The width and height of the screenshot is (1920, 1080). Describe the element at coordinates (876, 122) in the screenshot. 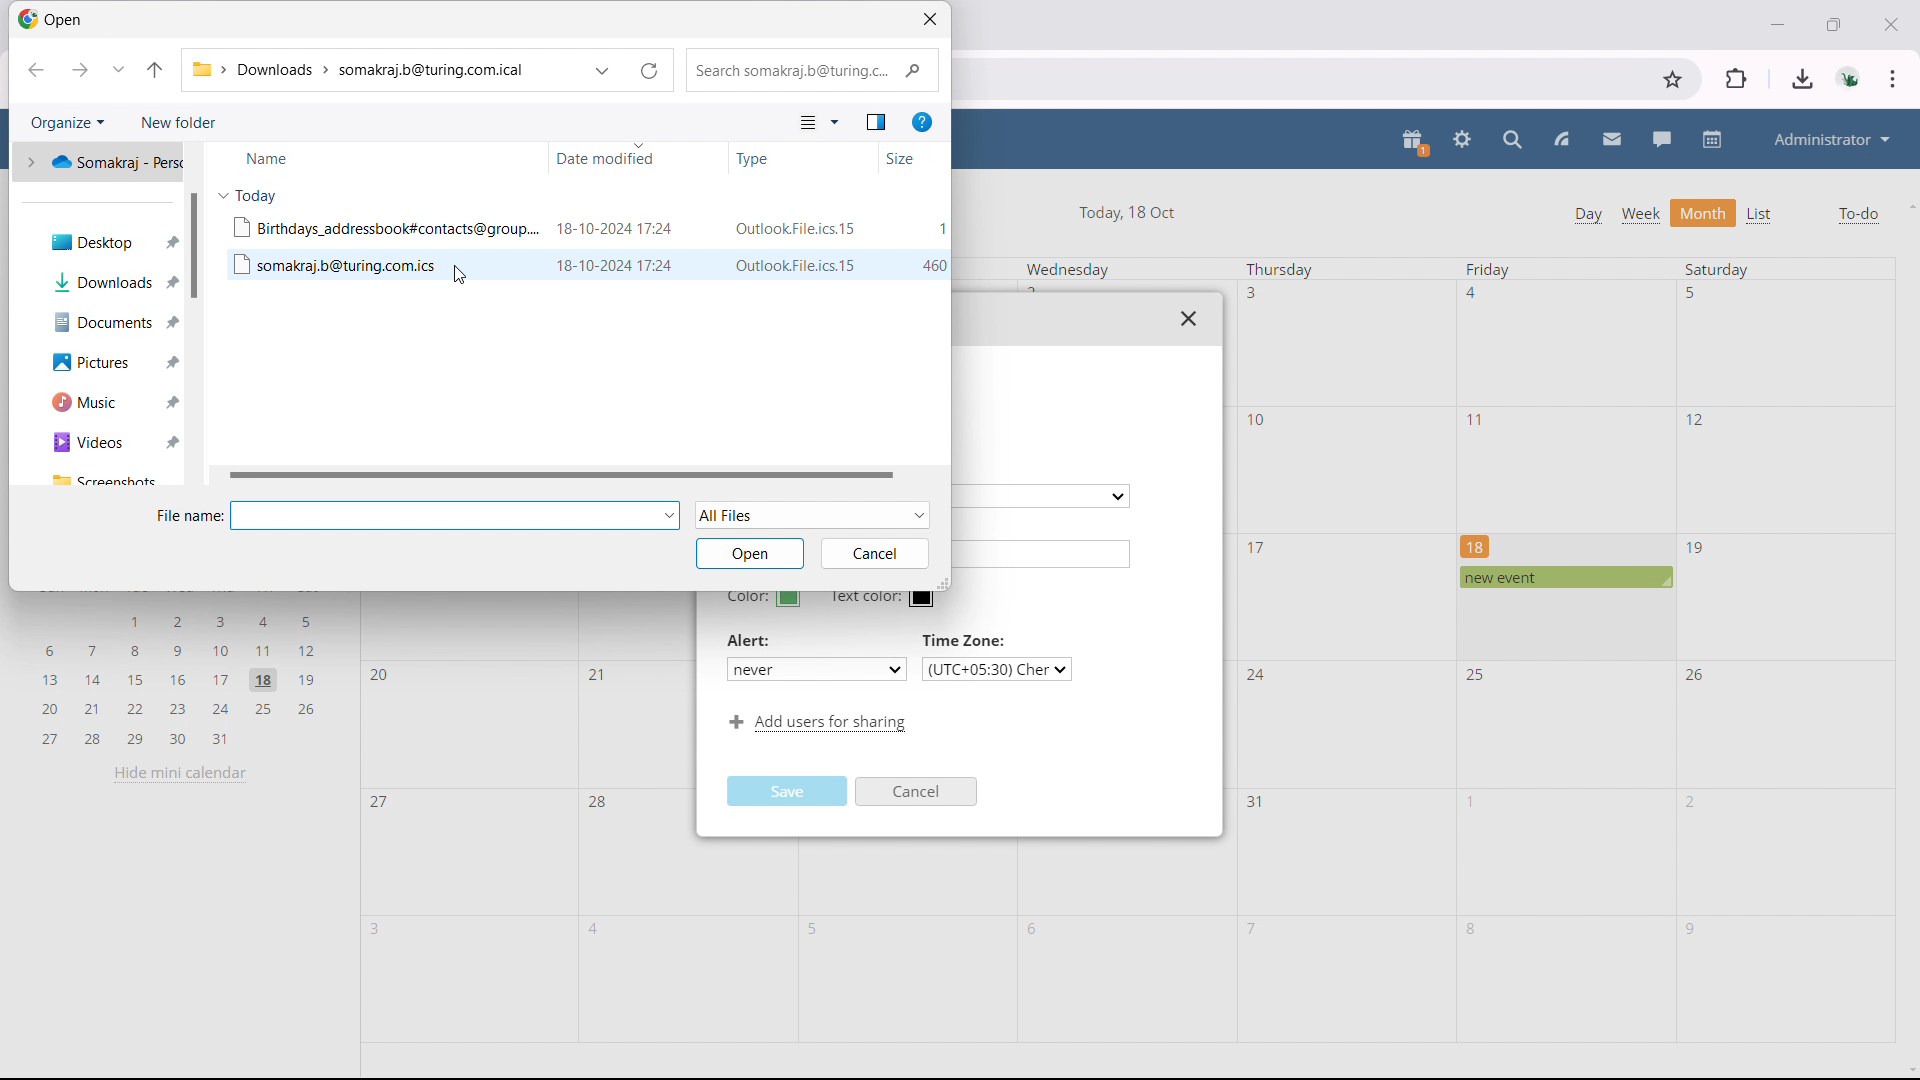

I see `preview pane` at that location.